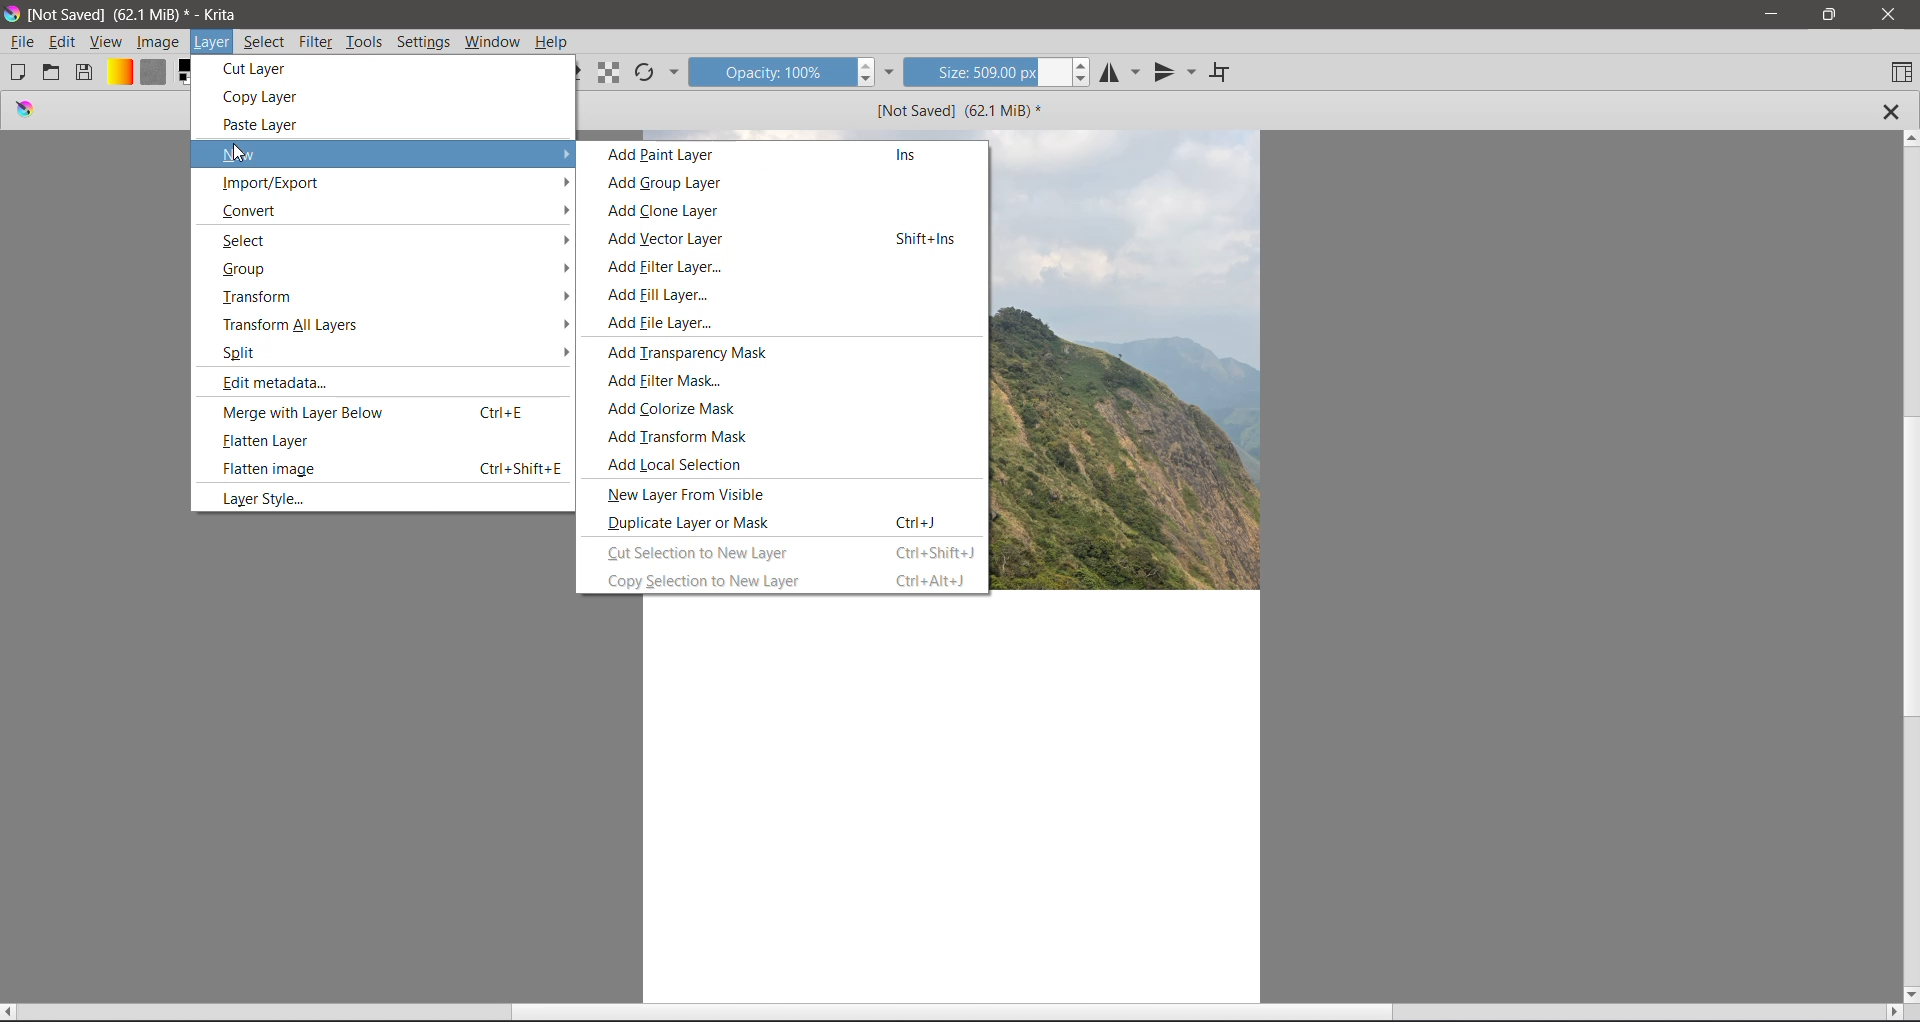 The height and width of the screenshot is (1022, 1920). I want to click on Wrap Around Mode, so click(1220, 74).